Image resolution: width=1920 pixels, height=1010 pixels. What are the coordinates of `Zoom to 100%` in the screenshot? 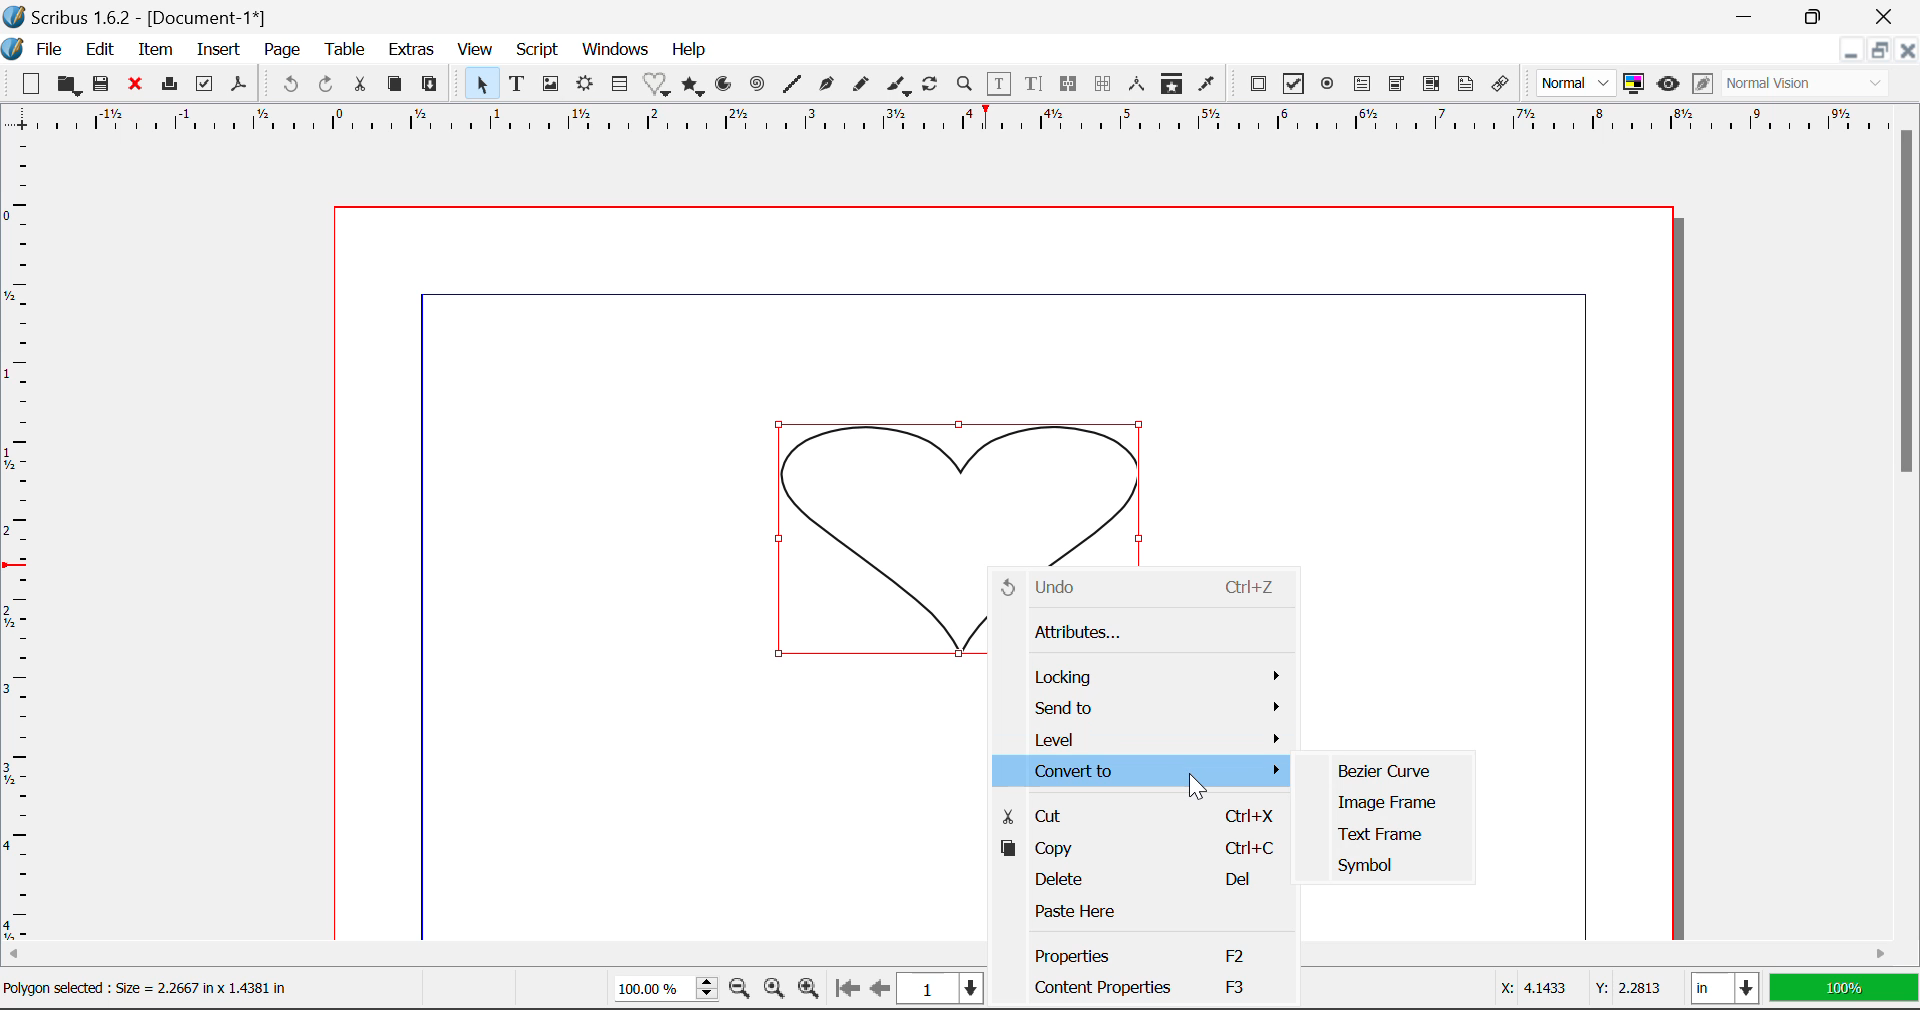 It's located at (772, 991).